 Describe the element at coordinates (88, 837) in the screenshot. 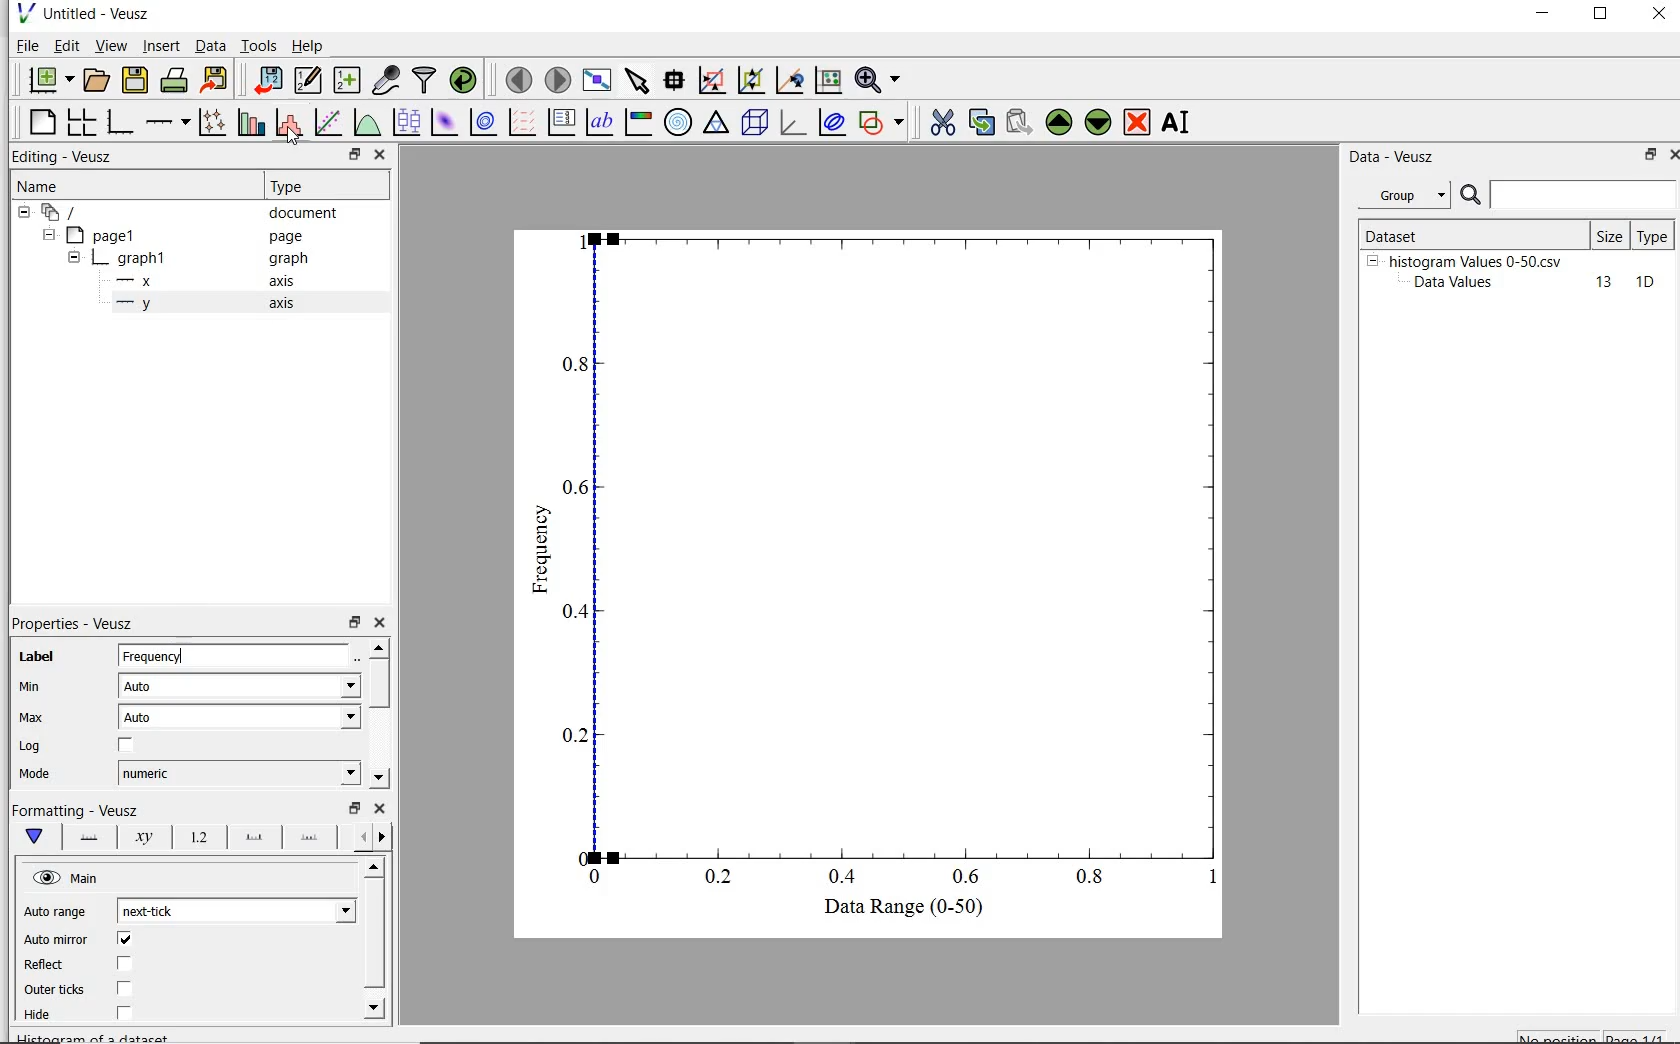

I see `axis line` at that location.